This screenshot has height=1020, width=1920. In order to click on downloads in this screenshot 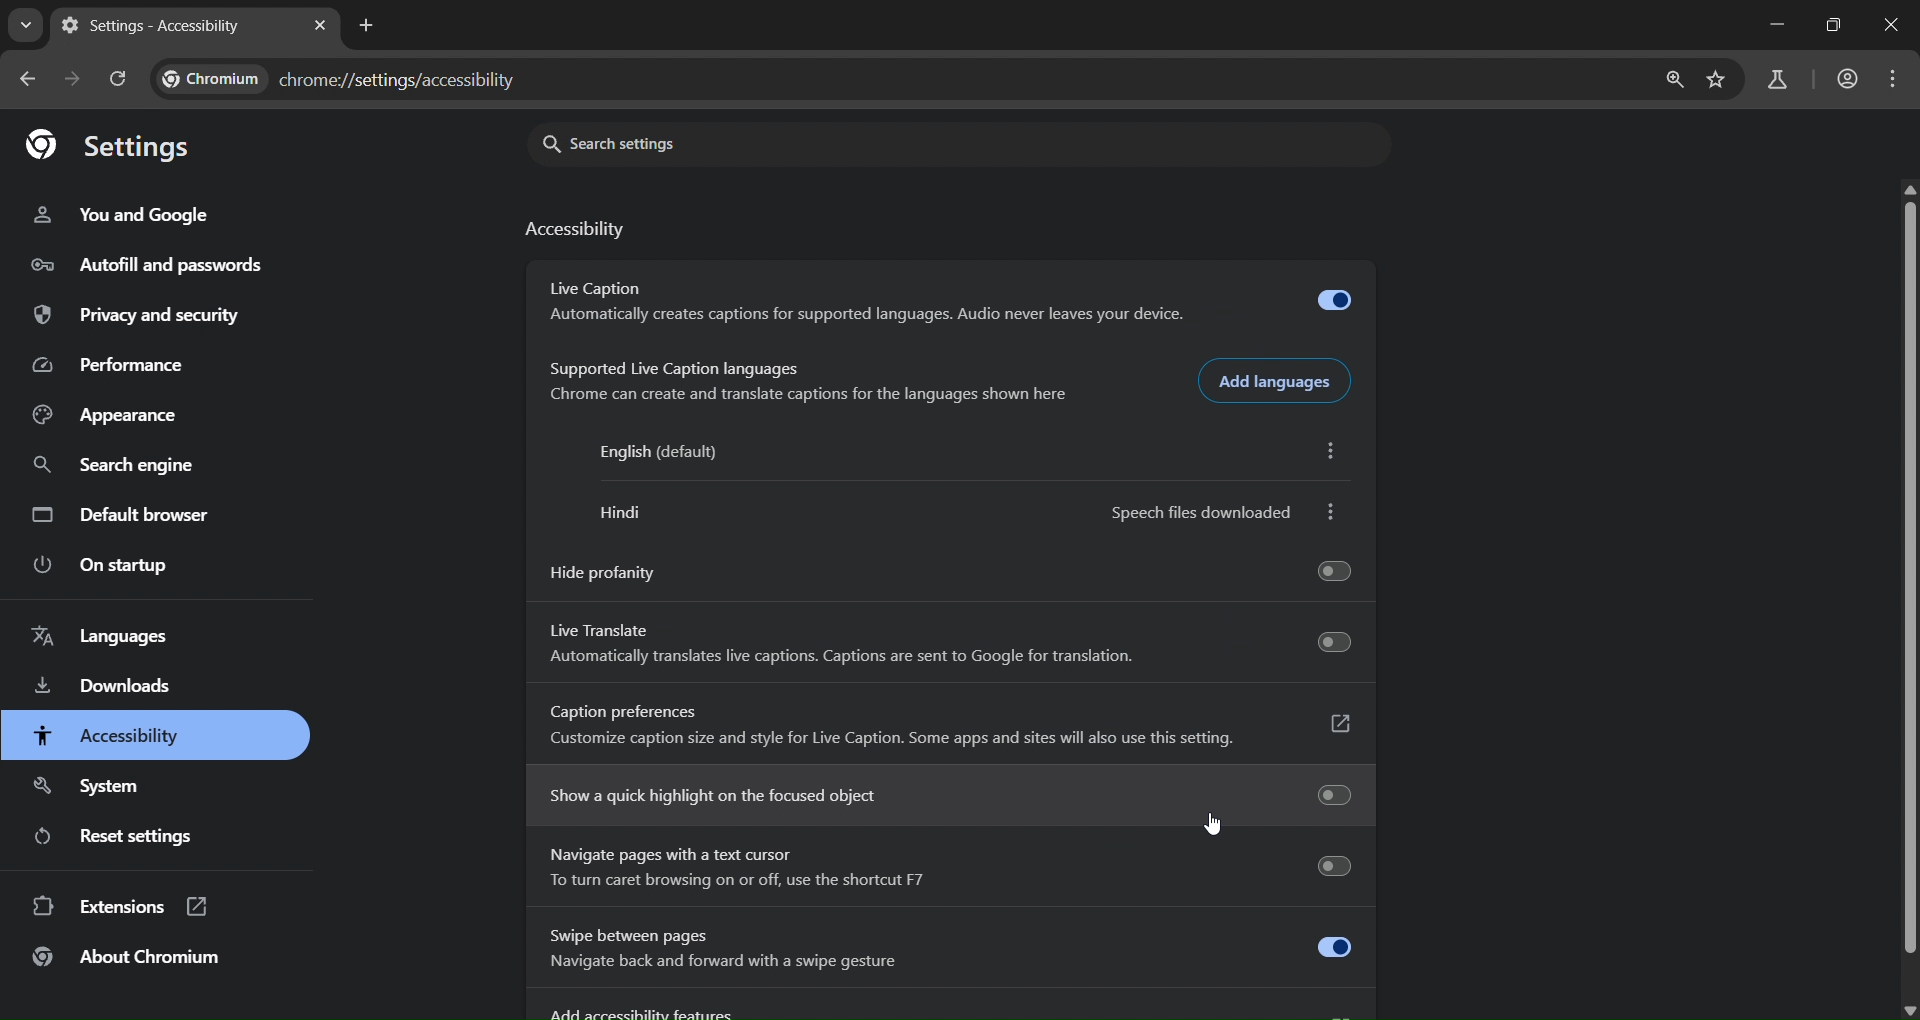, I will do `click(105, 688)`.